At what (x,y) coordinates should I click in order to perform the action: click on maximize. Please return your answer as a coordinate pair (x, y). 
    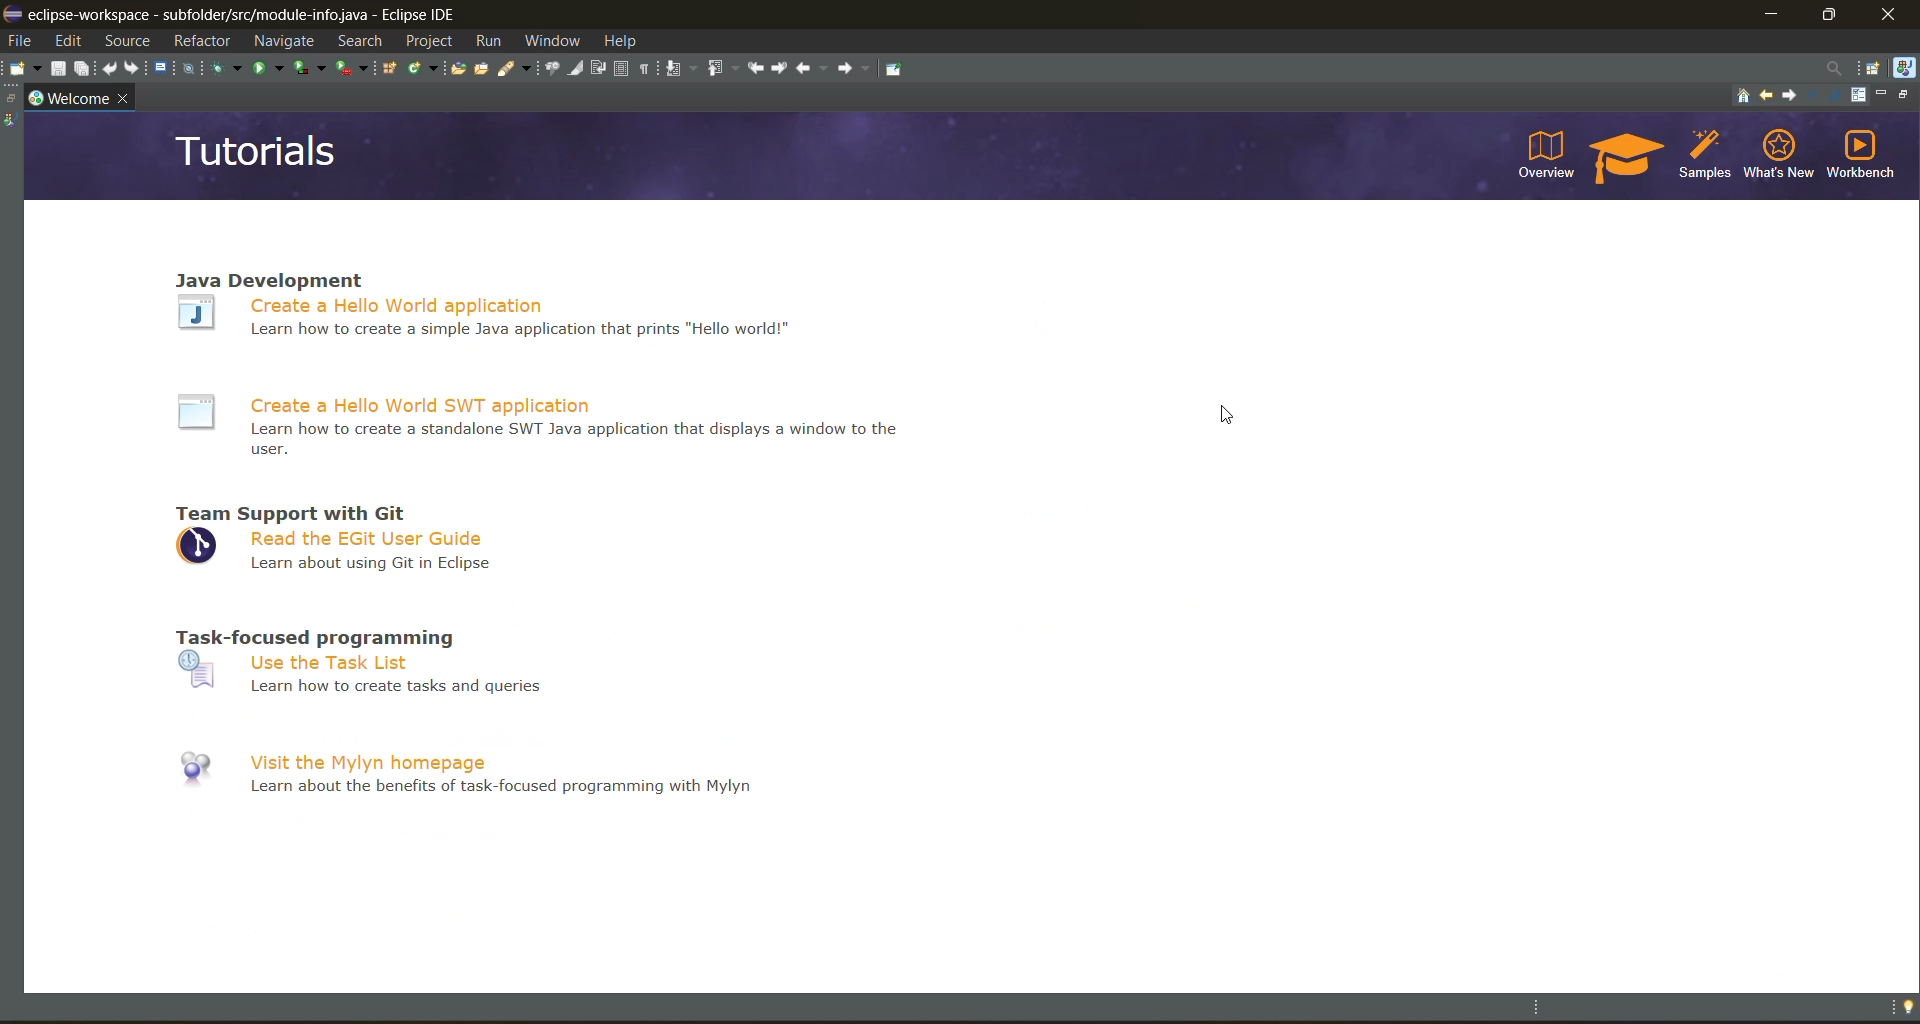
    Looking at the image, I should click on (1832, 12).